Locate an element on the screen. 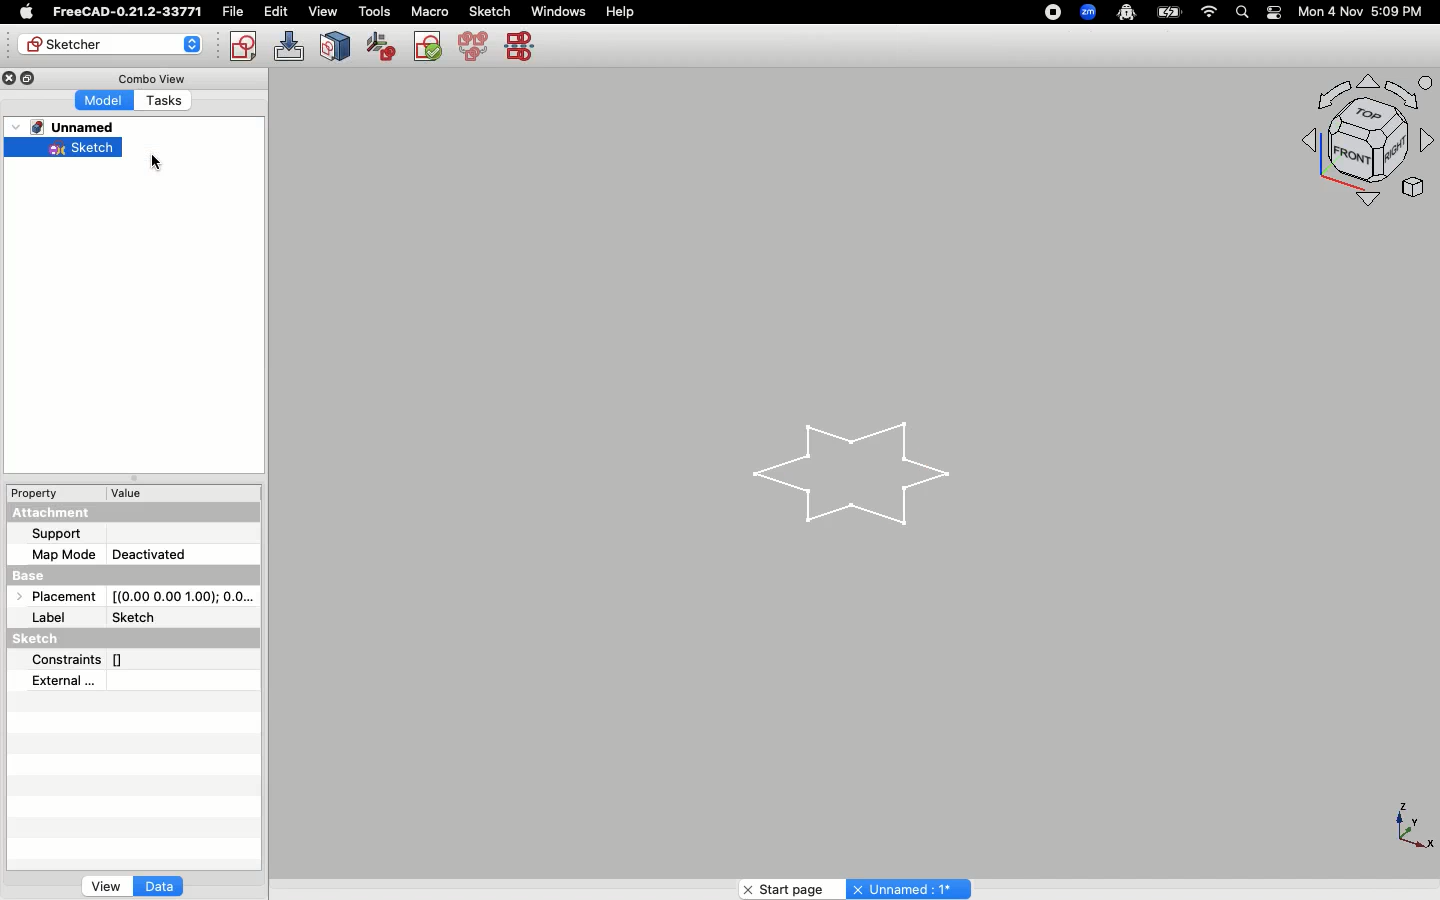 This screenshot has height=900, width=1440. Tasks is located at coordinates (176, 101).